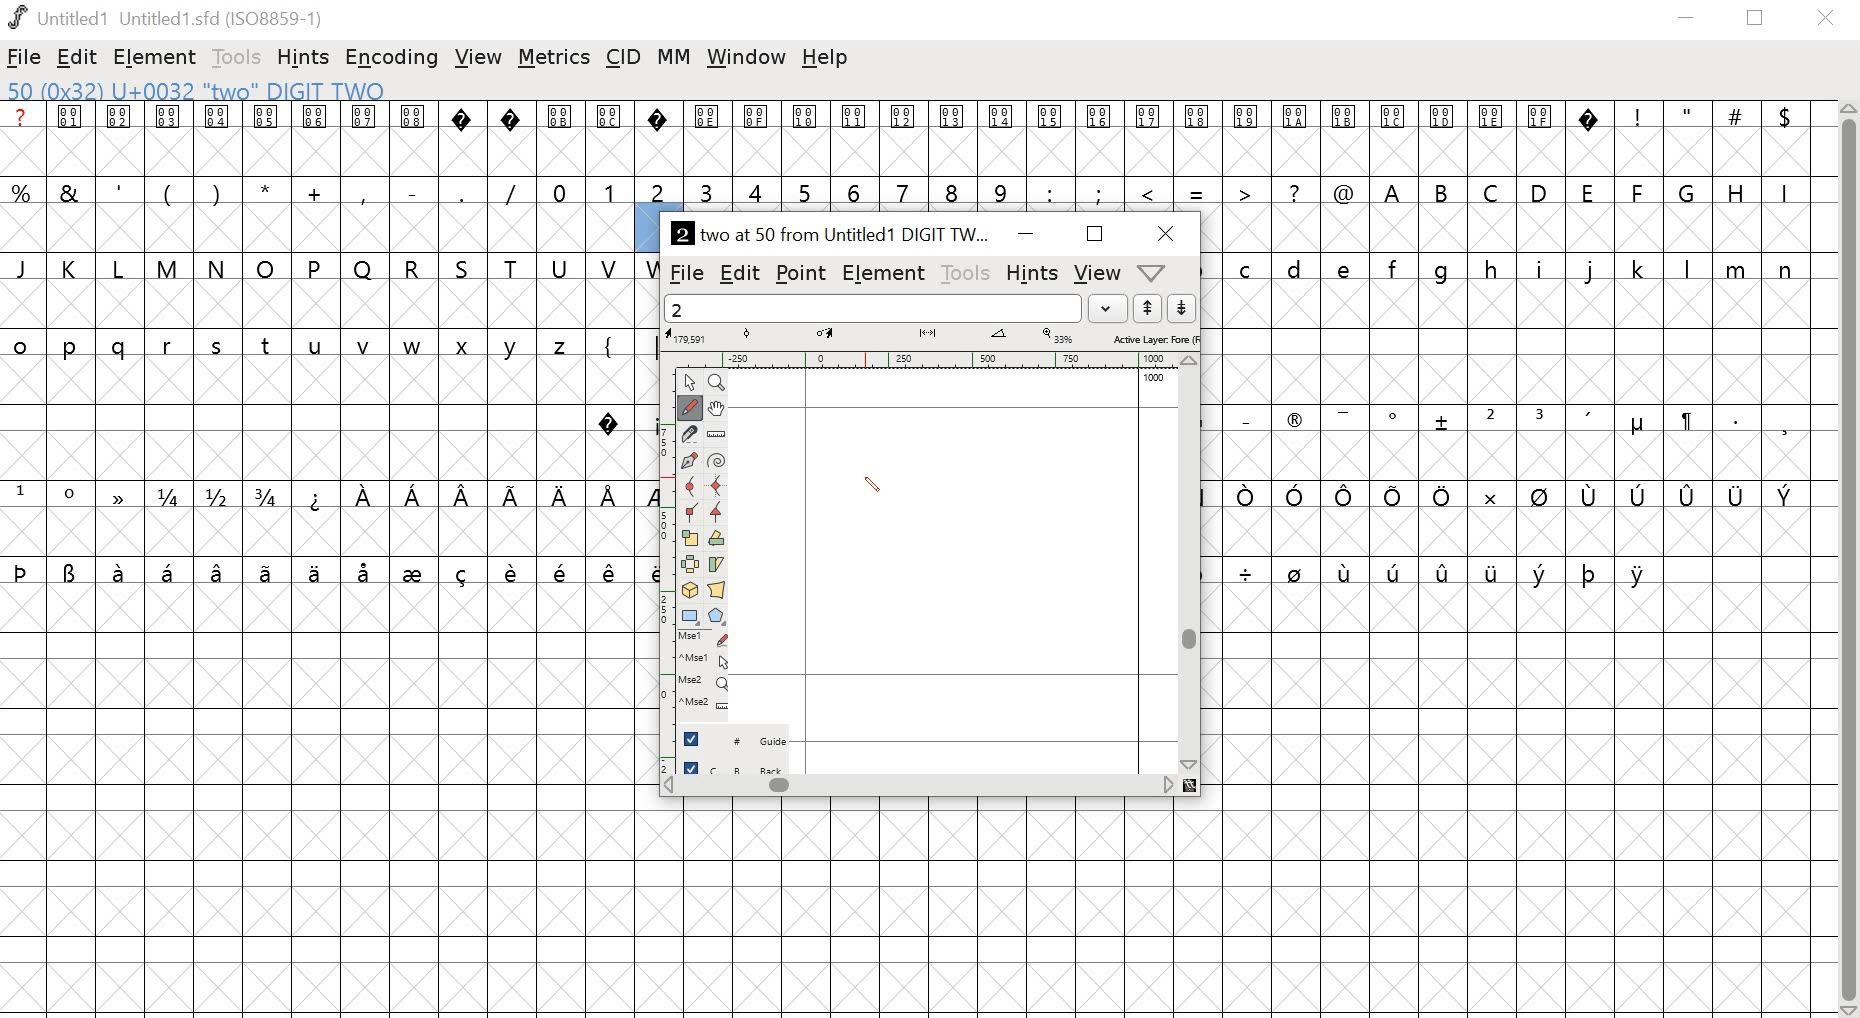 Image resolution: width=1860 pixels, height=1018 pixels. I want to click on rotate, so click(716, 538).